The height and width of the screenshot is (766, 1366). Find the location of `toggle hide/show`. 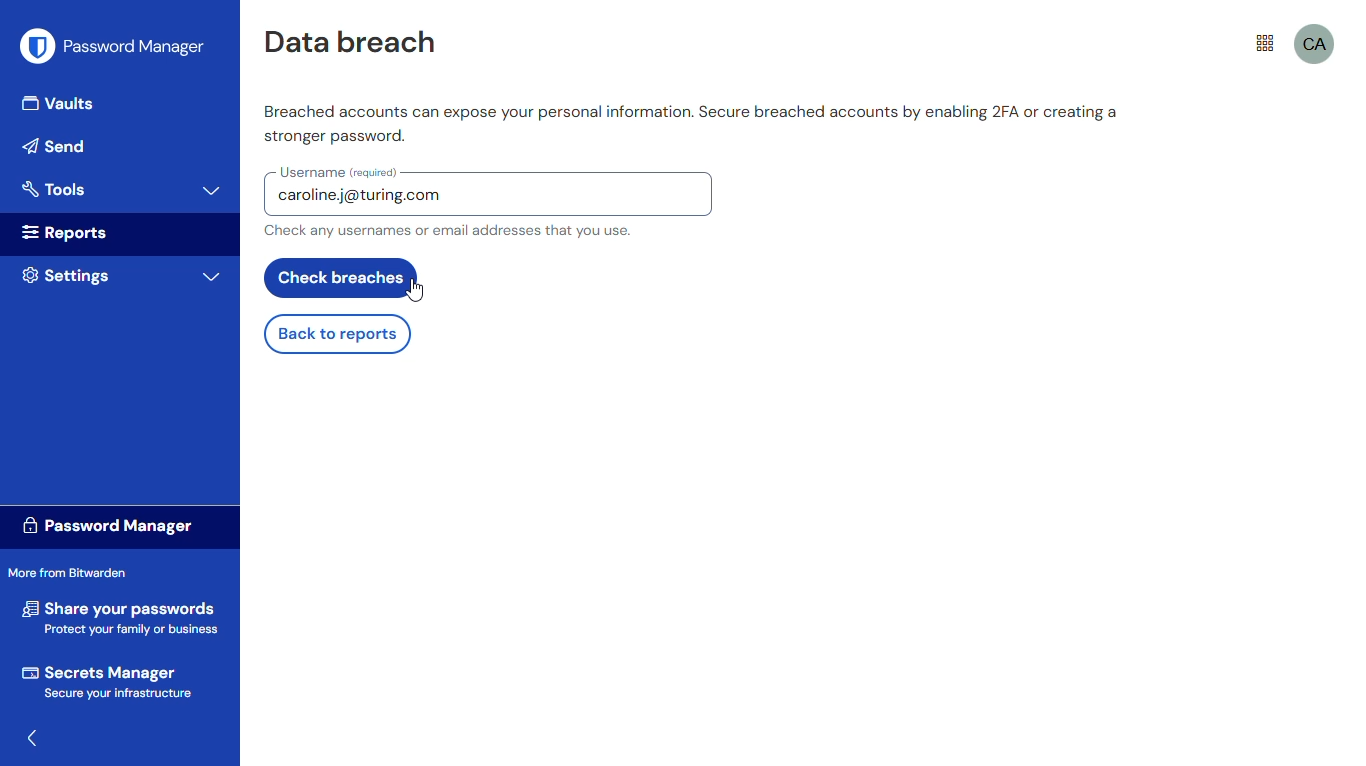

toggle hide/show is located at coordinates (38, 739).